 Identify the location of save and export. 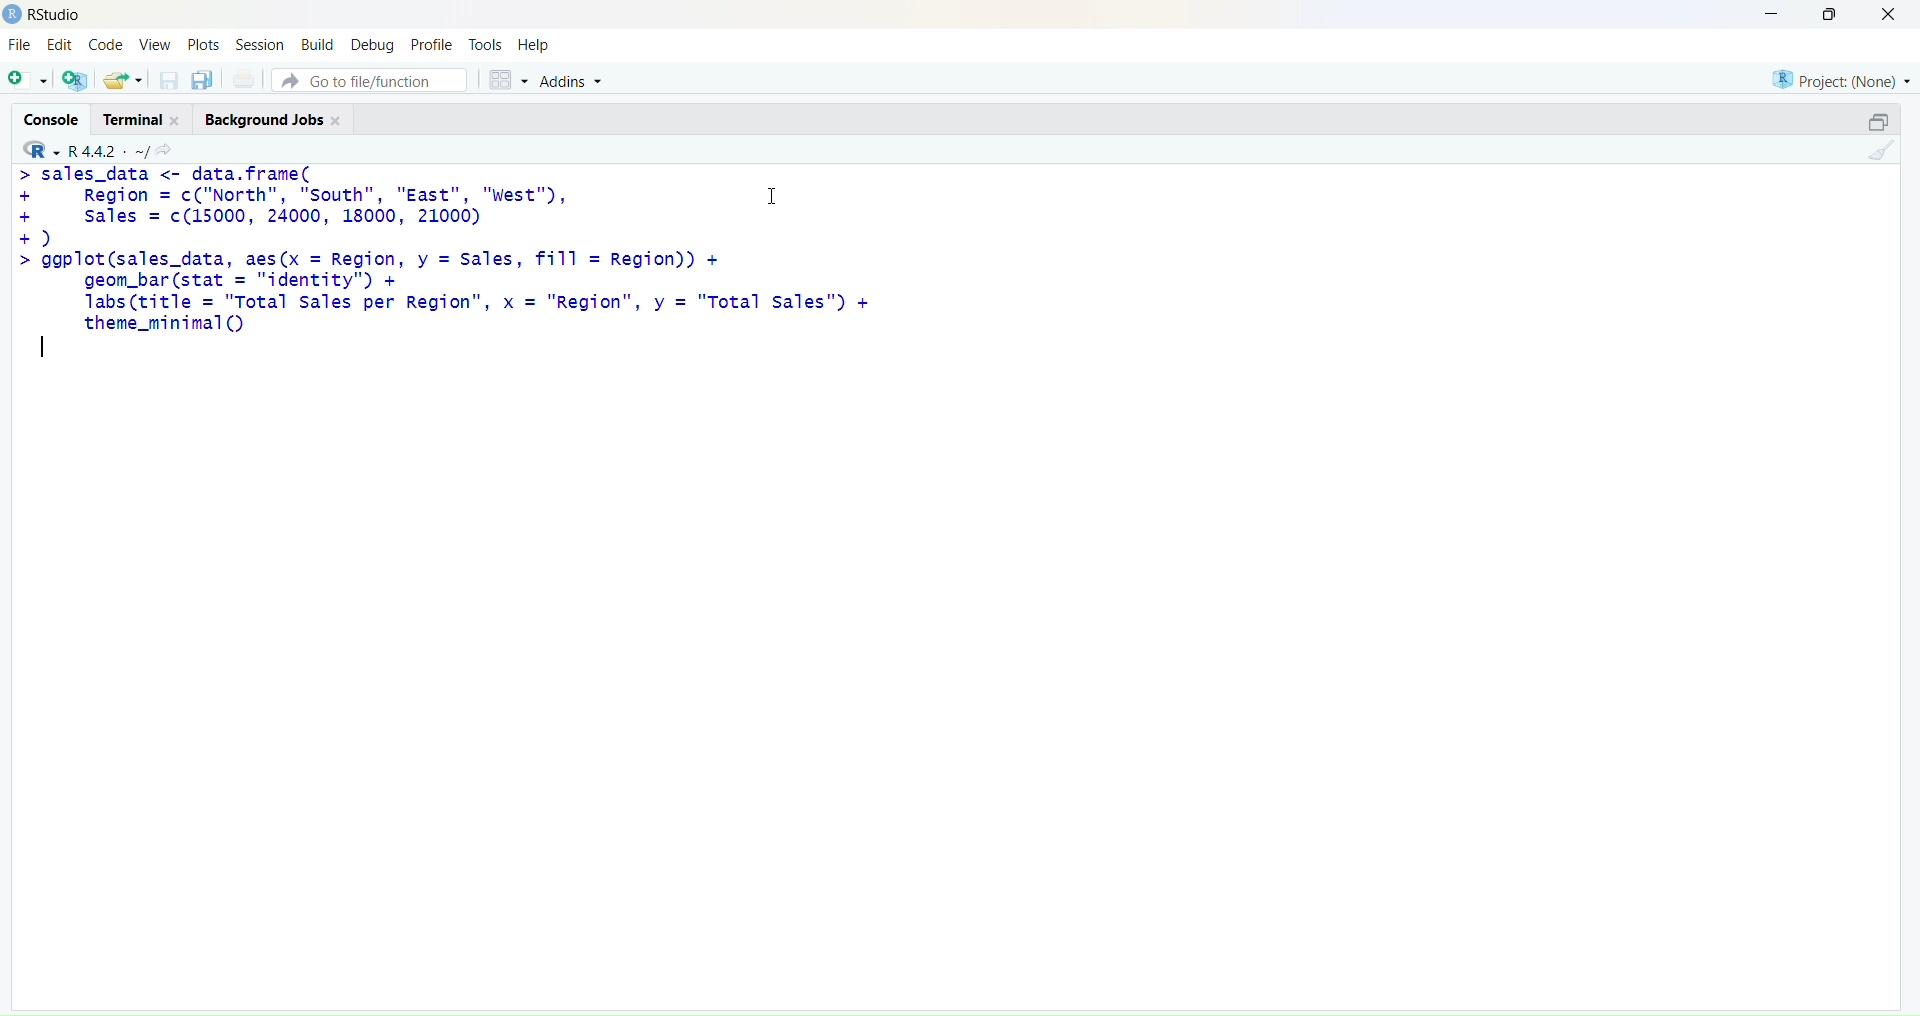
(122, 81).